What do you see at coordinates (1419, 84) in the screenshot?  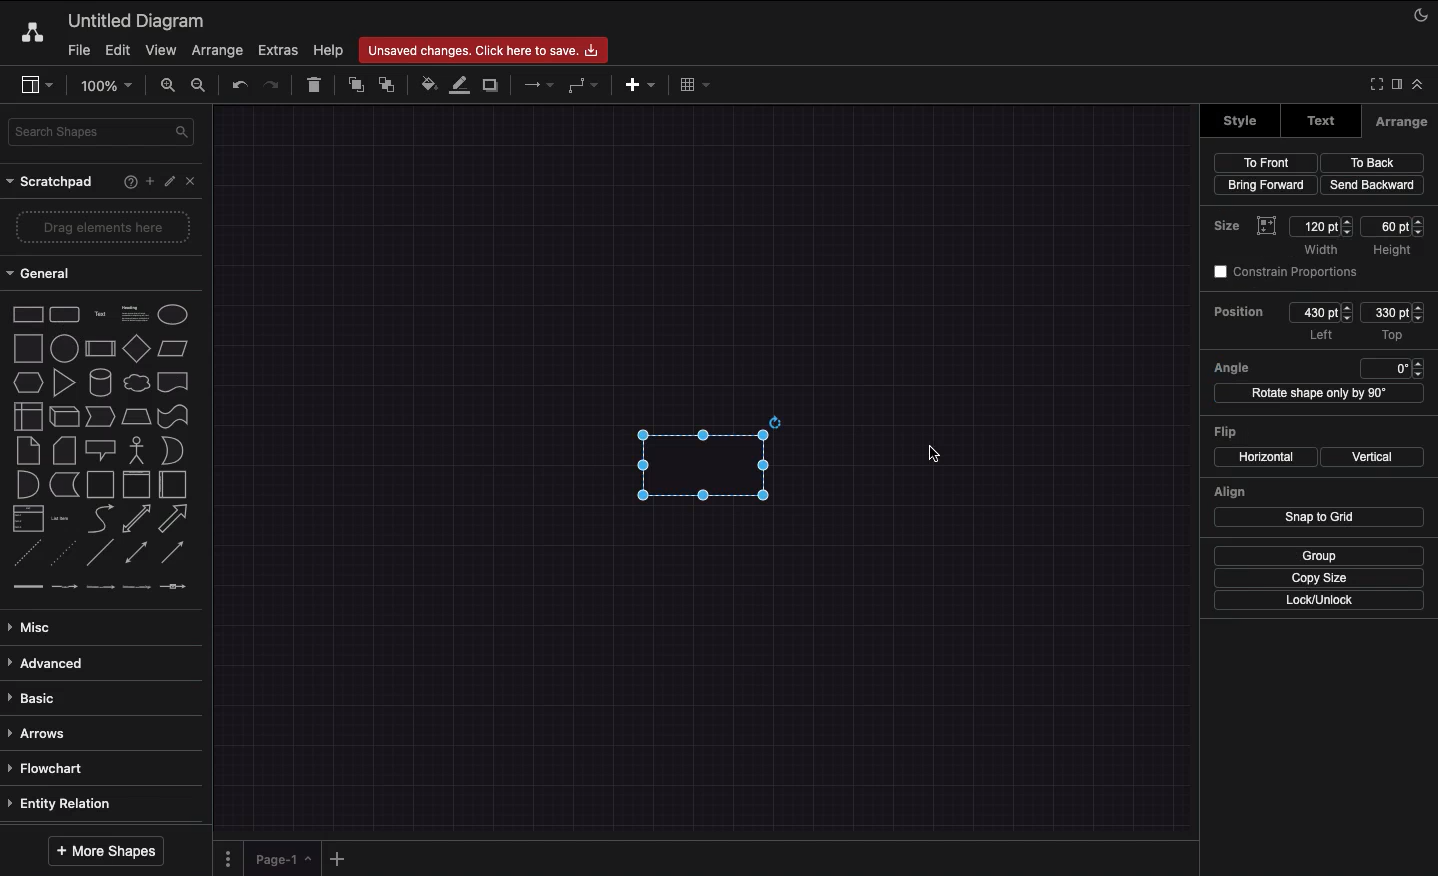 I see `Collapse` at bounding box center [1419, 84].